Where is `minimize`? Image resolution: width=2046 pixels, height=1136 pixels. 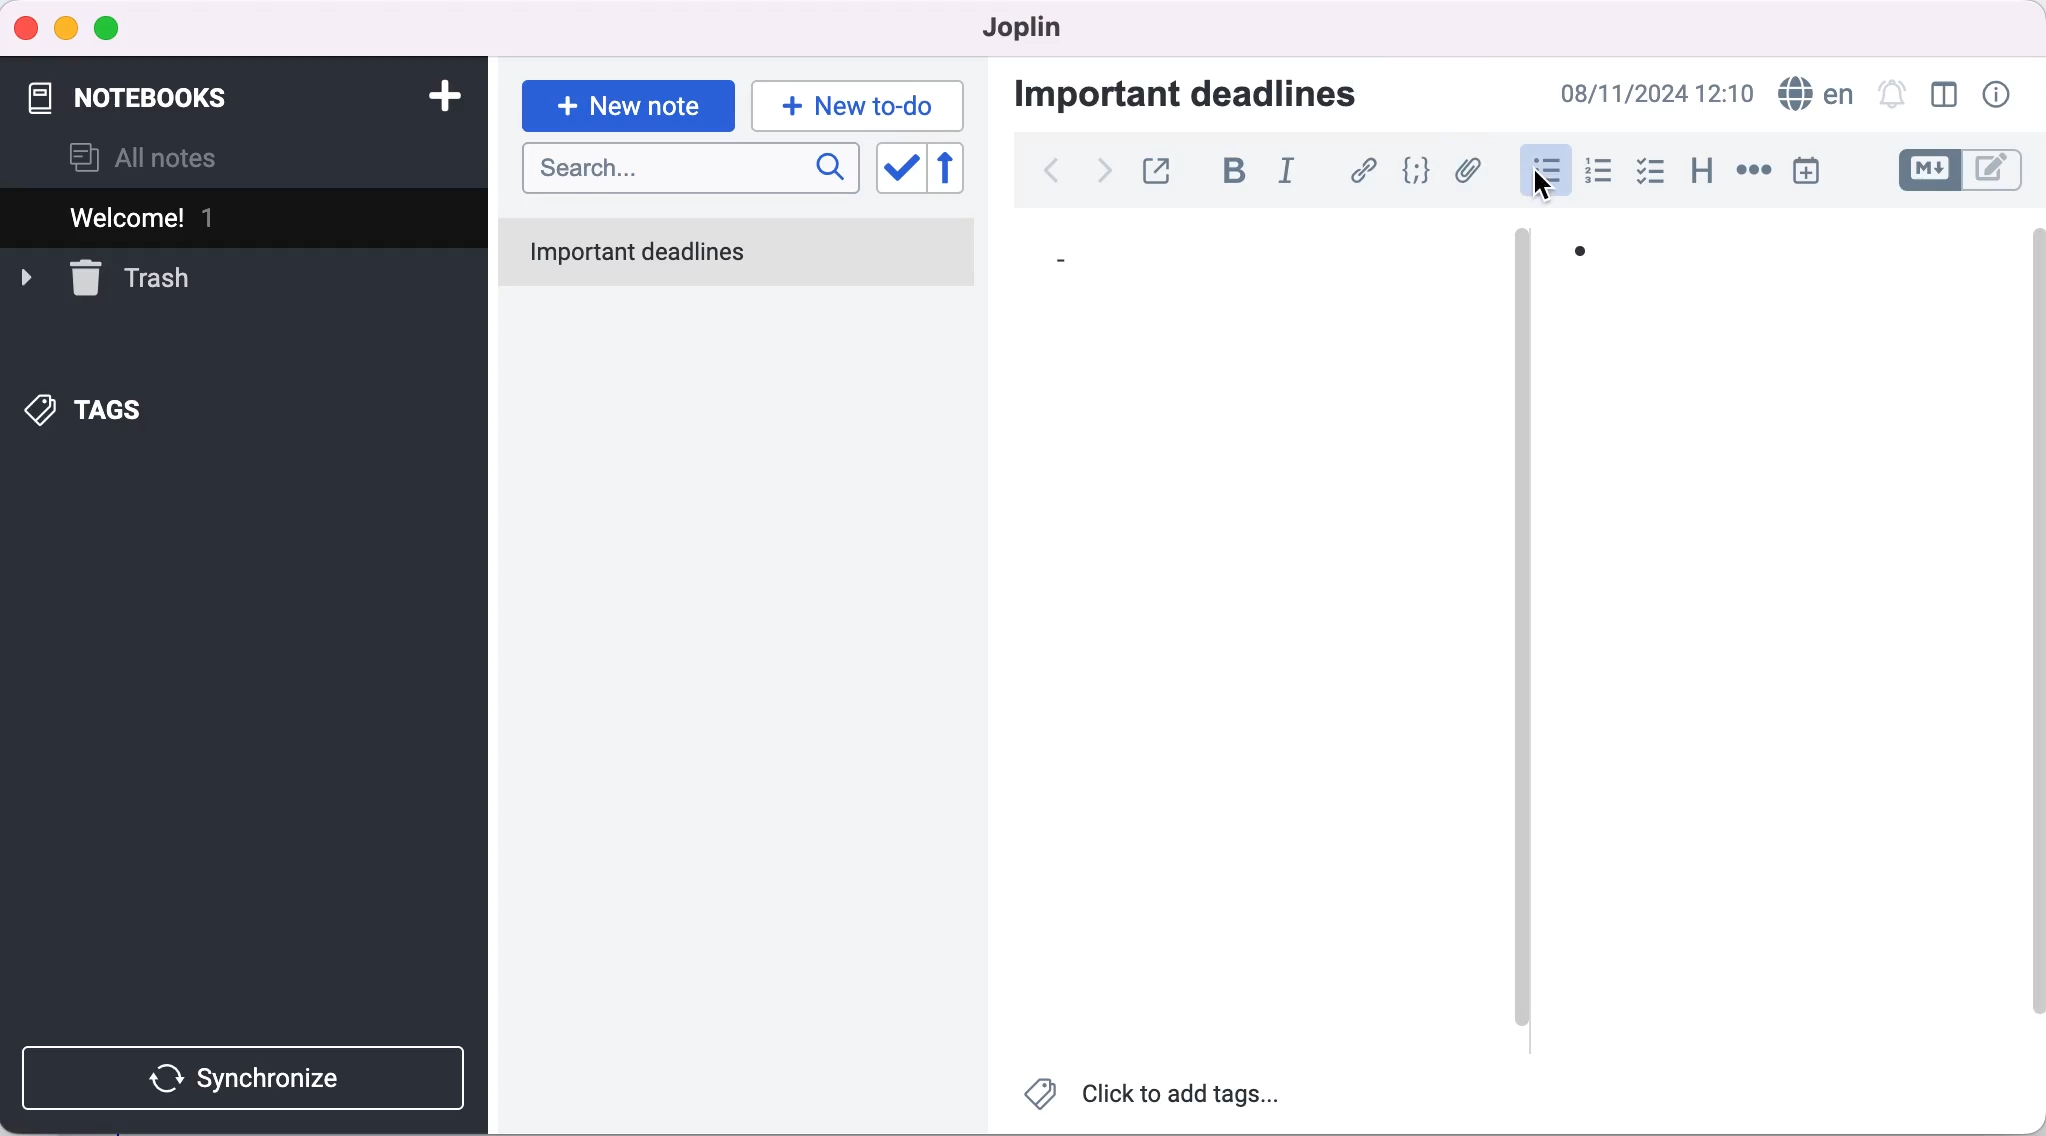
minimize is located at coordinates (68, 27).